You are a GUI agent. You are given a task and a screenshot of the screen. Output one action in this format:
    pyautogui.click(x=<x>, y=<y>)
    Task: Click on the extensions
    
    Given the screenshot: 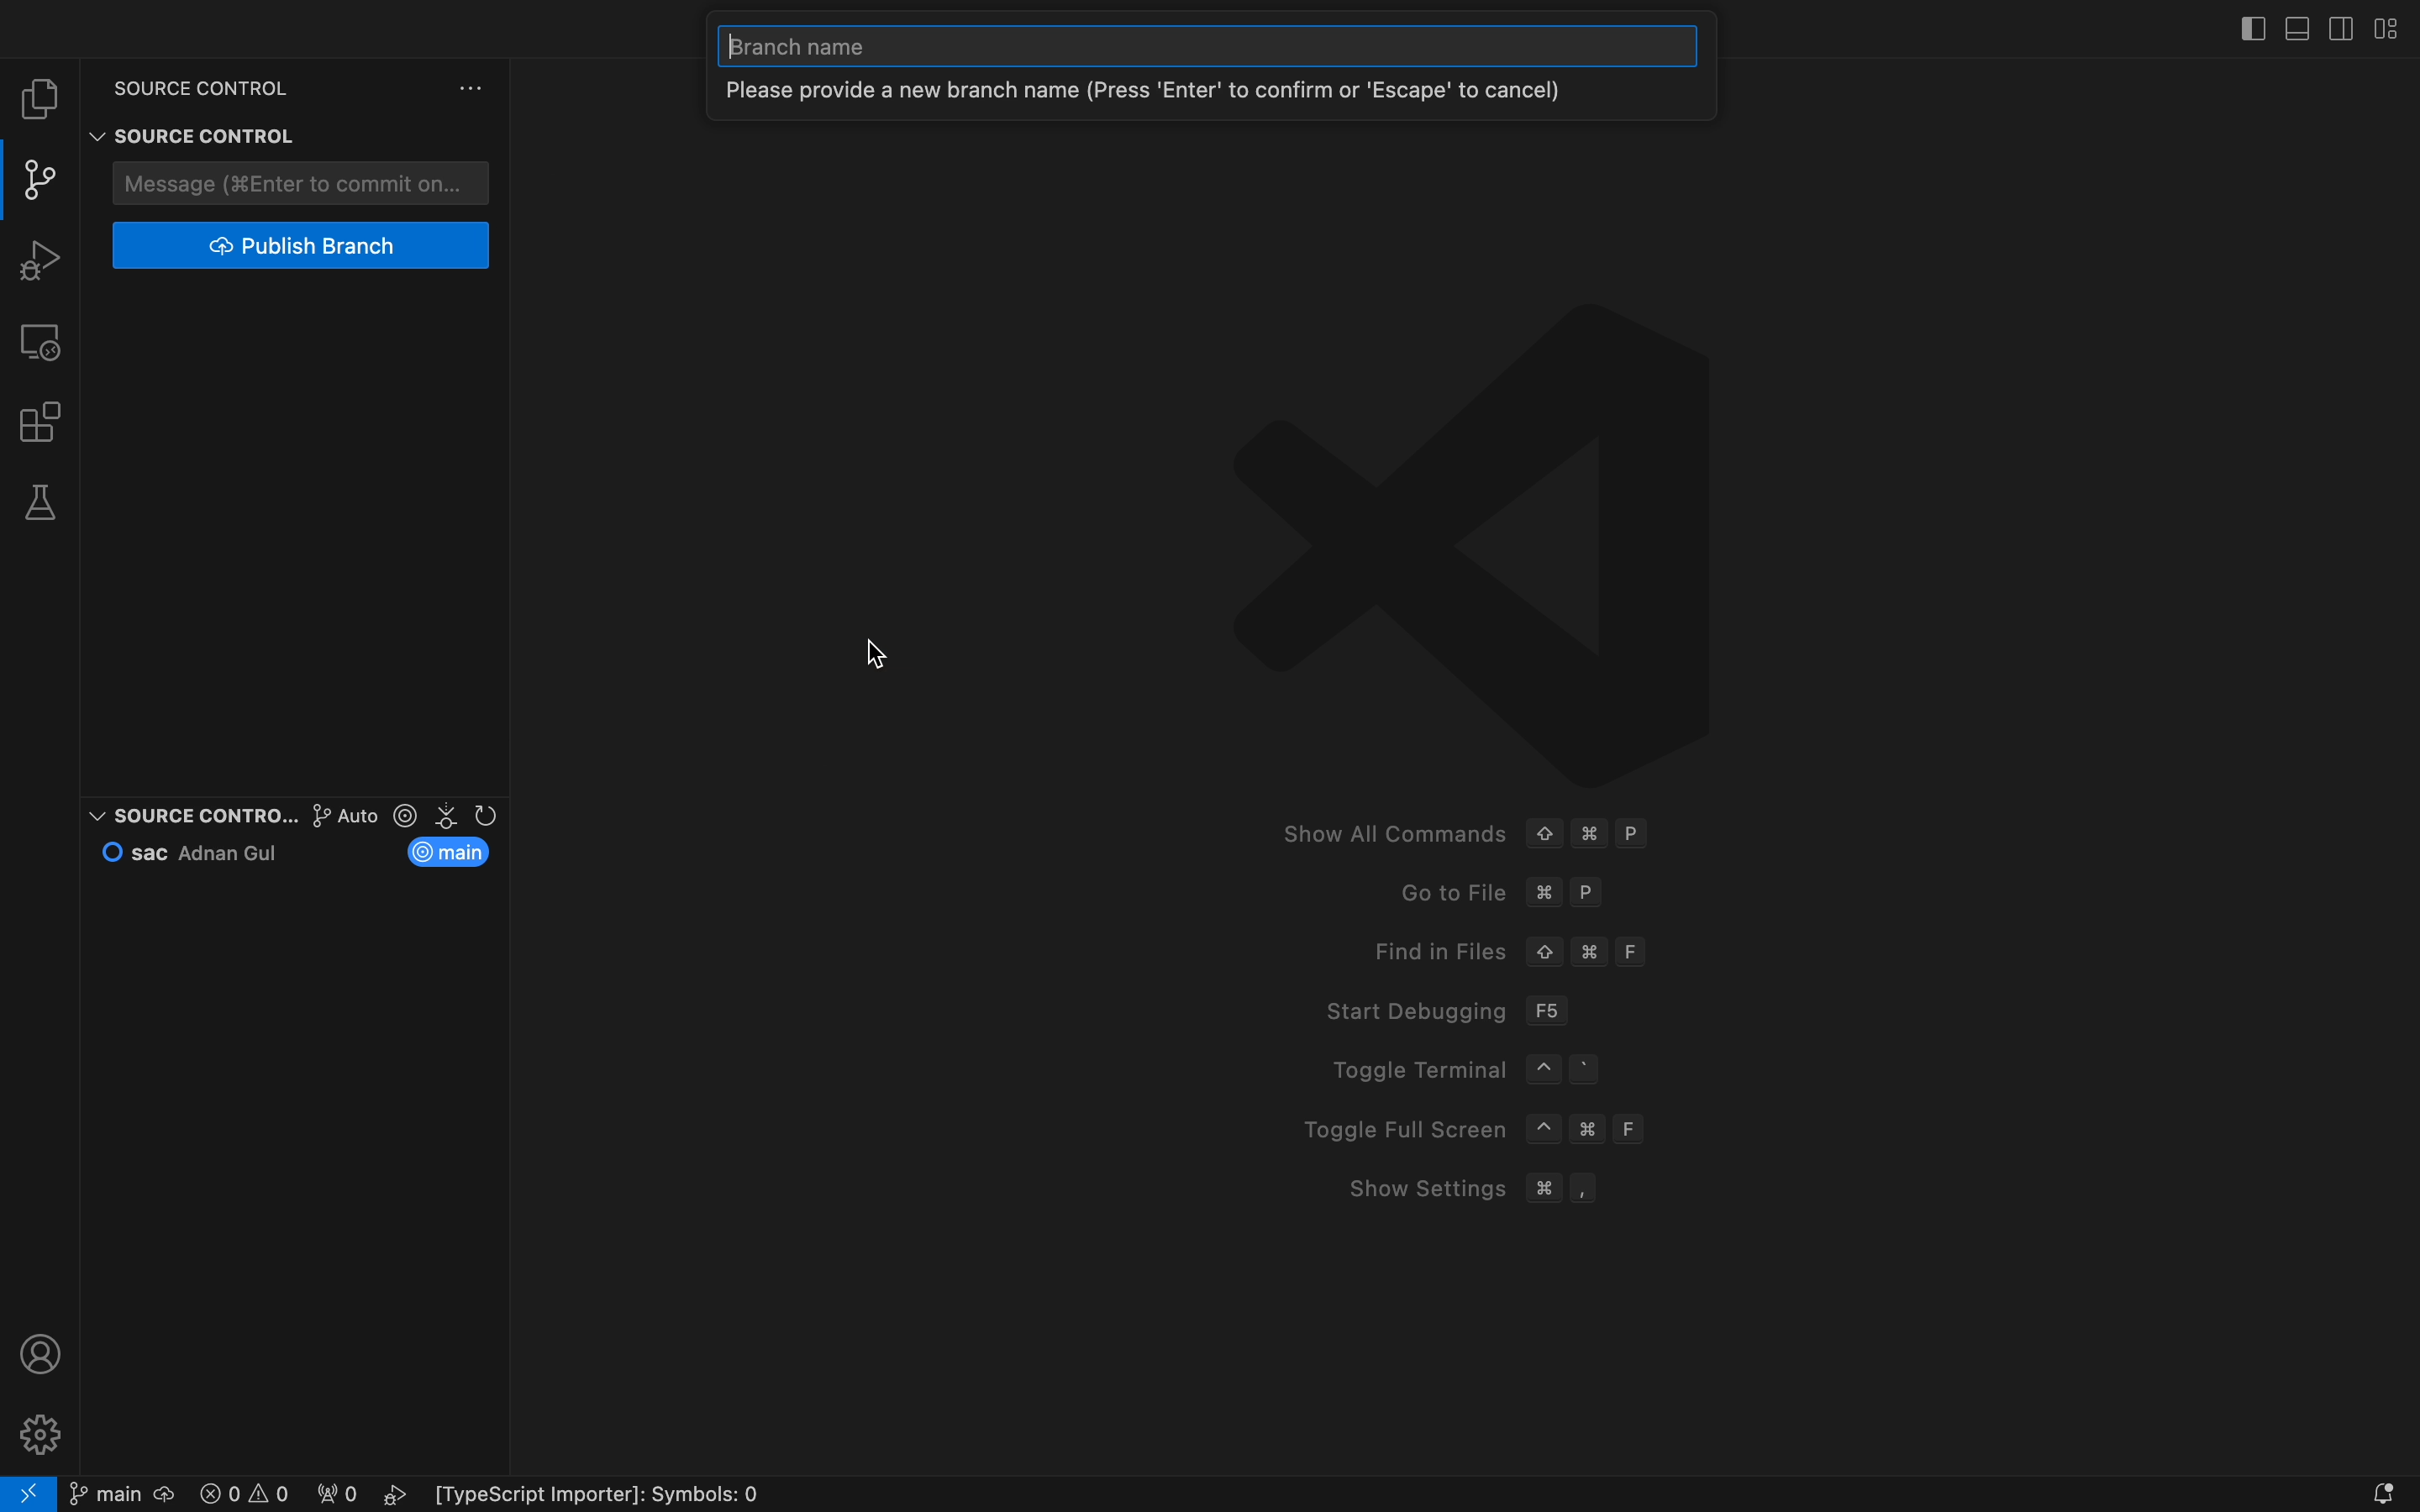 What is the action you would take?
    pyautogui.click(x=43, y=421)
    